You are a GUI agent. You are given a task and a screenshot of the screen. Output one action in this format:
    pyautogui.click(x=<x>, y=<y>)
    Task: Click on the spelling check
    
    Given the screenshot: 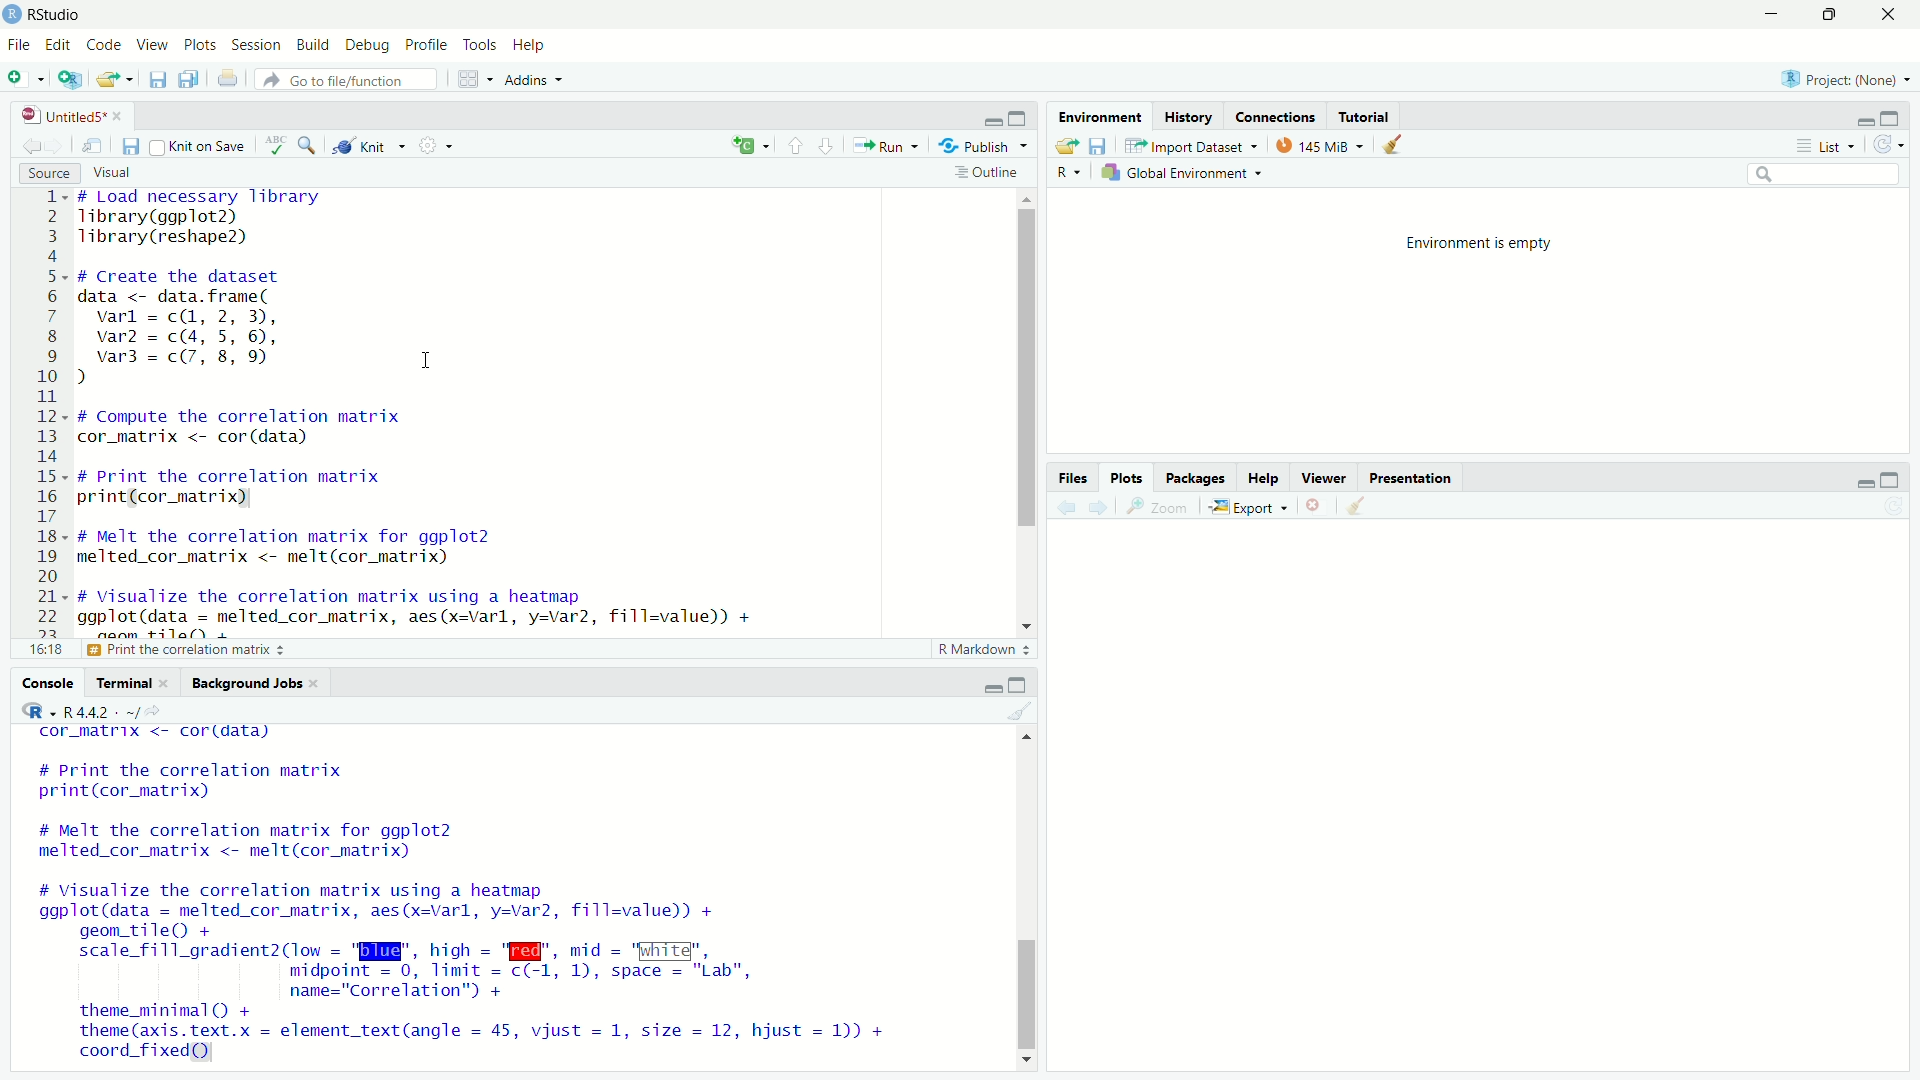 What is the action you would take?
    pyautogui.click(x=274, y=145)
    